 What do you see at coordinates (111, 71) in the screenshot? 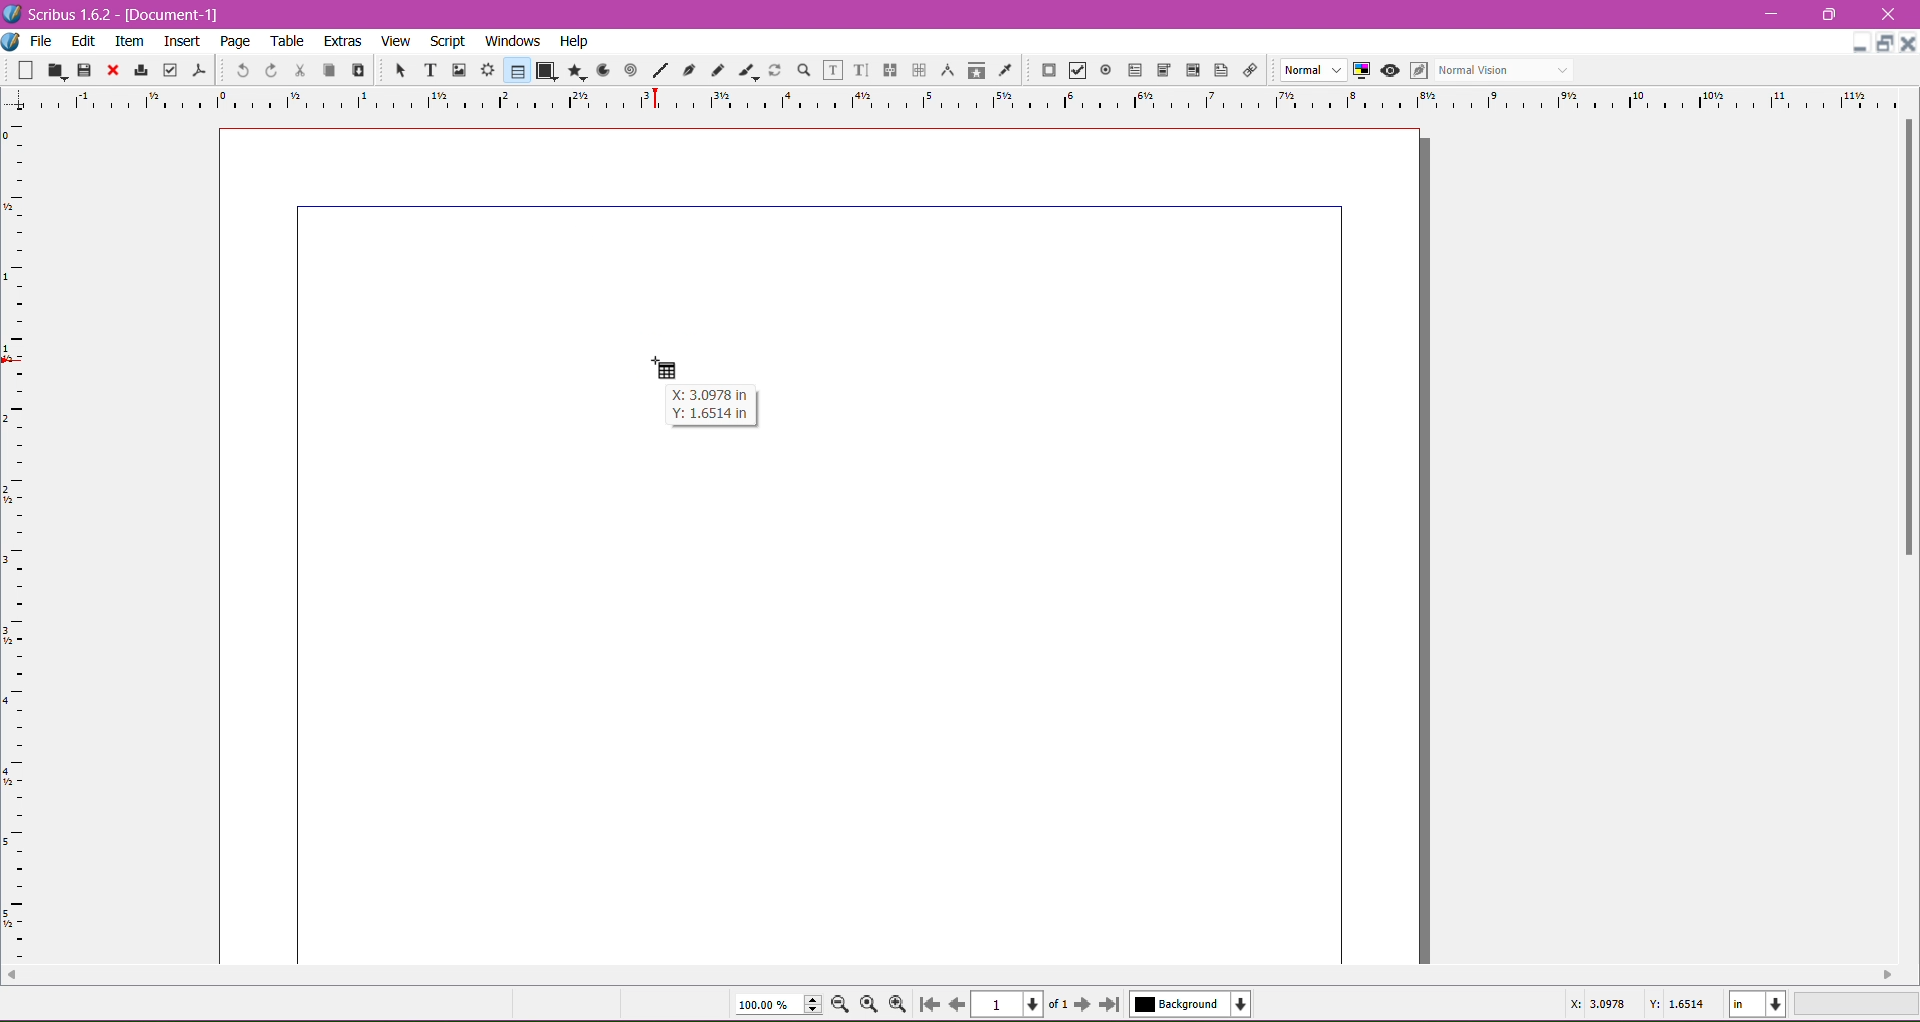
I see `Close` at bounding box center [111, 71].